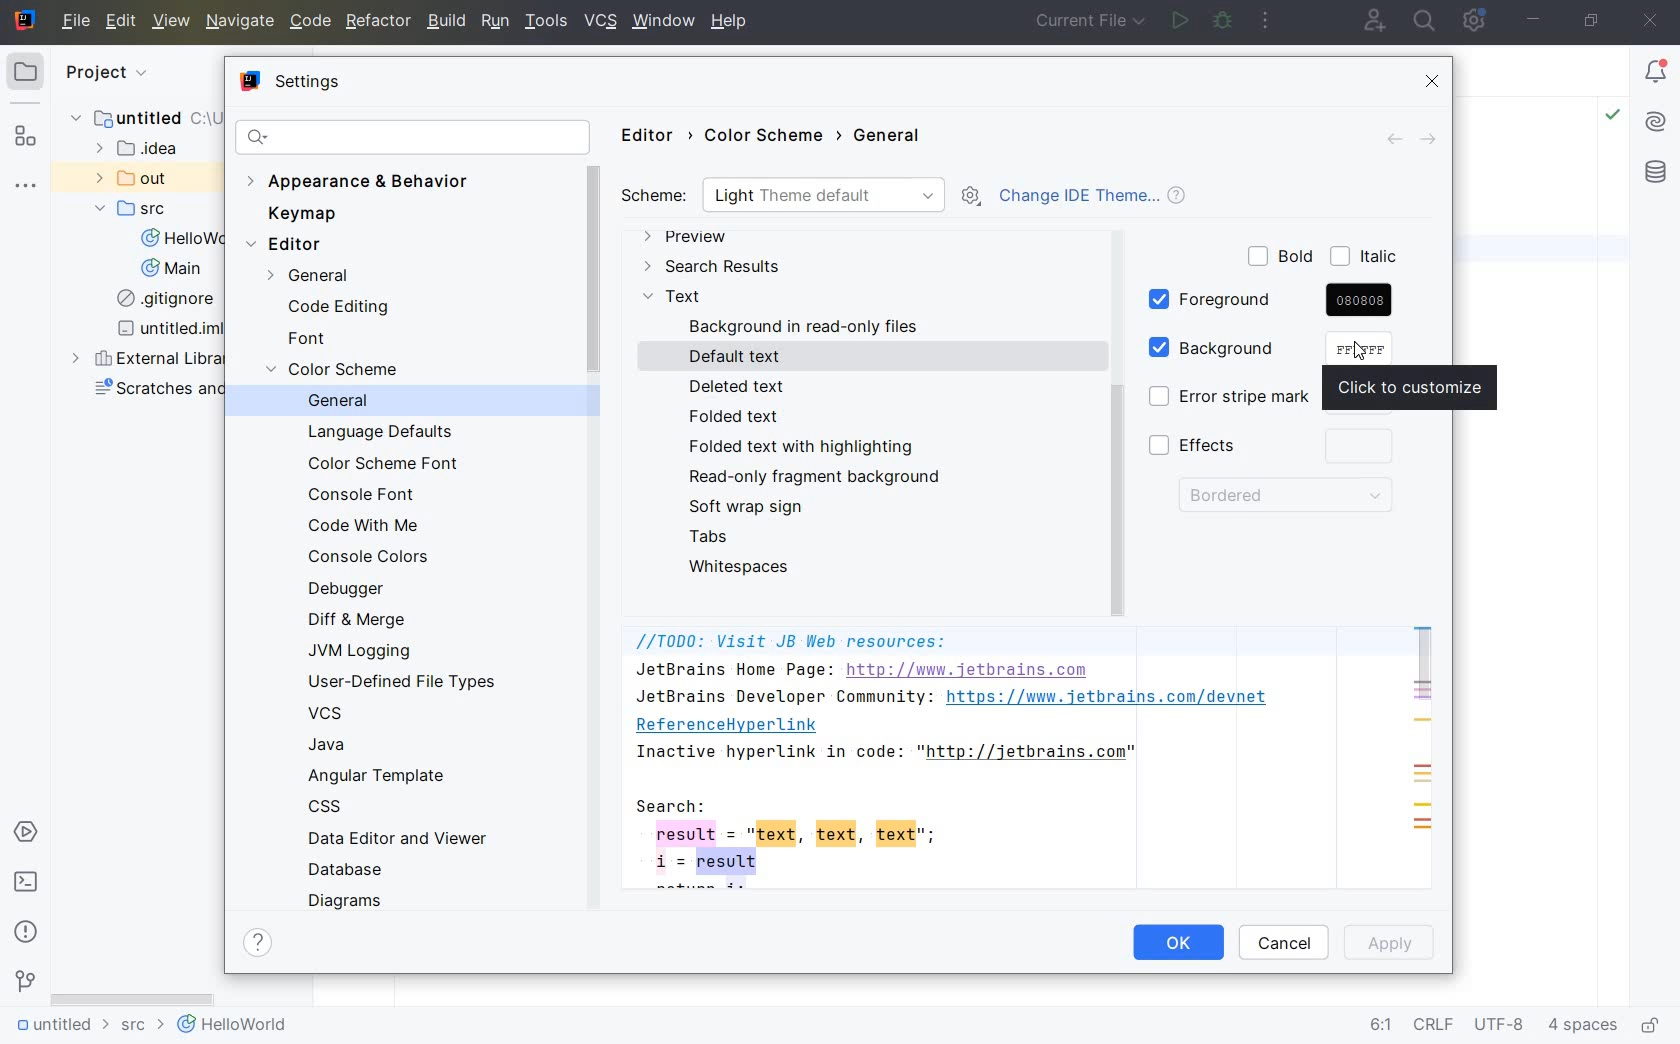 This screenshot has width=1680, height=1044. What do you see at coordinates (739, 357) in the screenshot?
I see `DEFAULT TEXT` at bounding box center [739, 357].